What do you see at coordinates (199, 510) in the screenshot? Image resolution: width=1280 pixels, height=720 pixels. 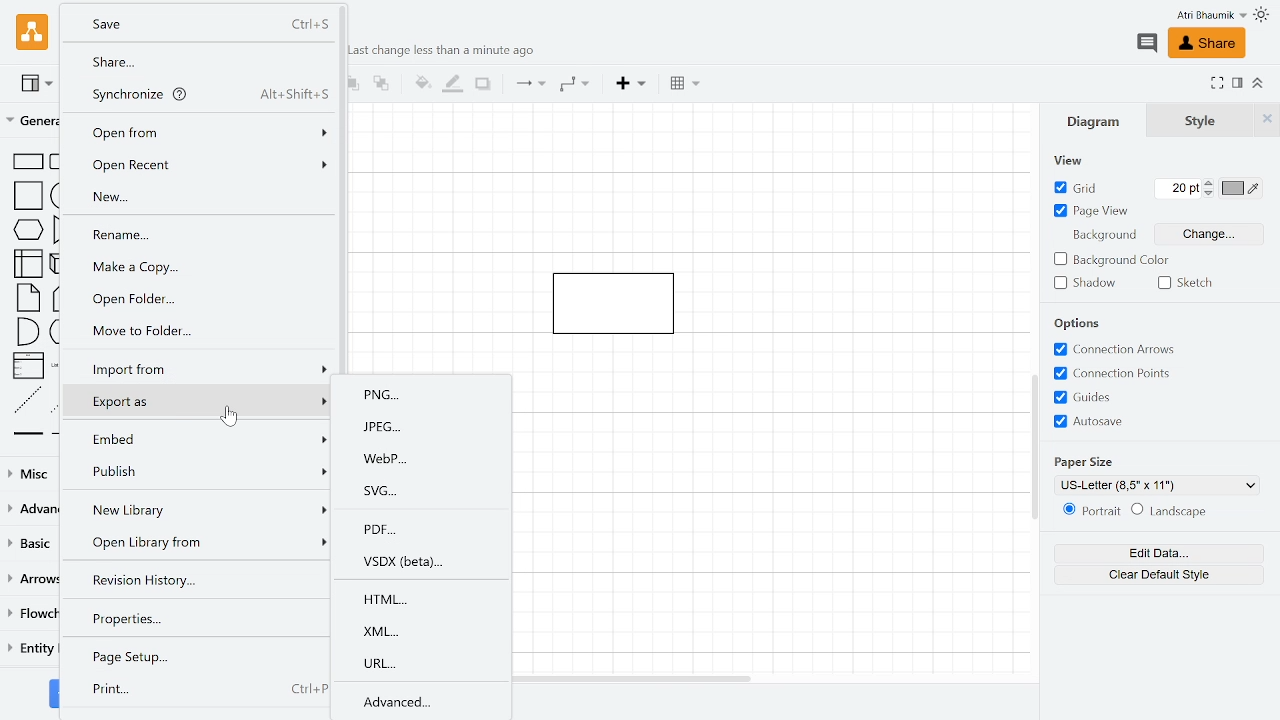 I see `New library` at bounding box center [199, 510].